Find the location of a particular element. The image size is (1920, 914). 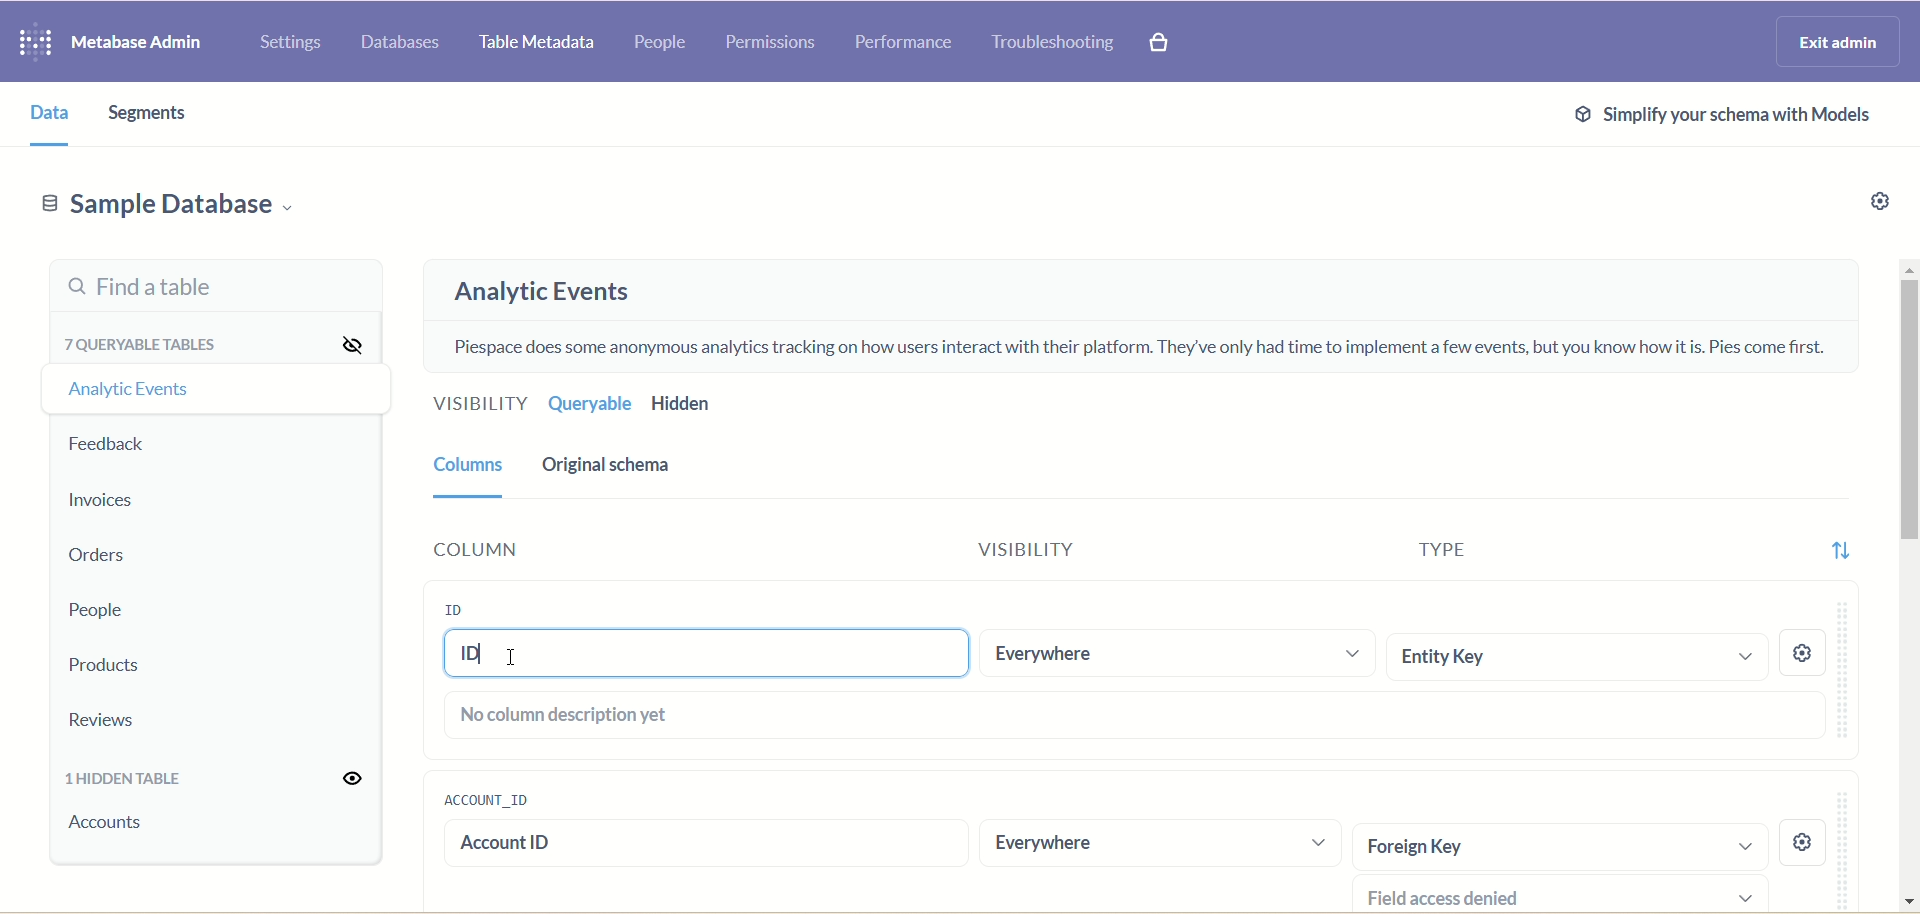

Sample database is located at coordinates (188, 206).